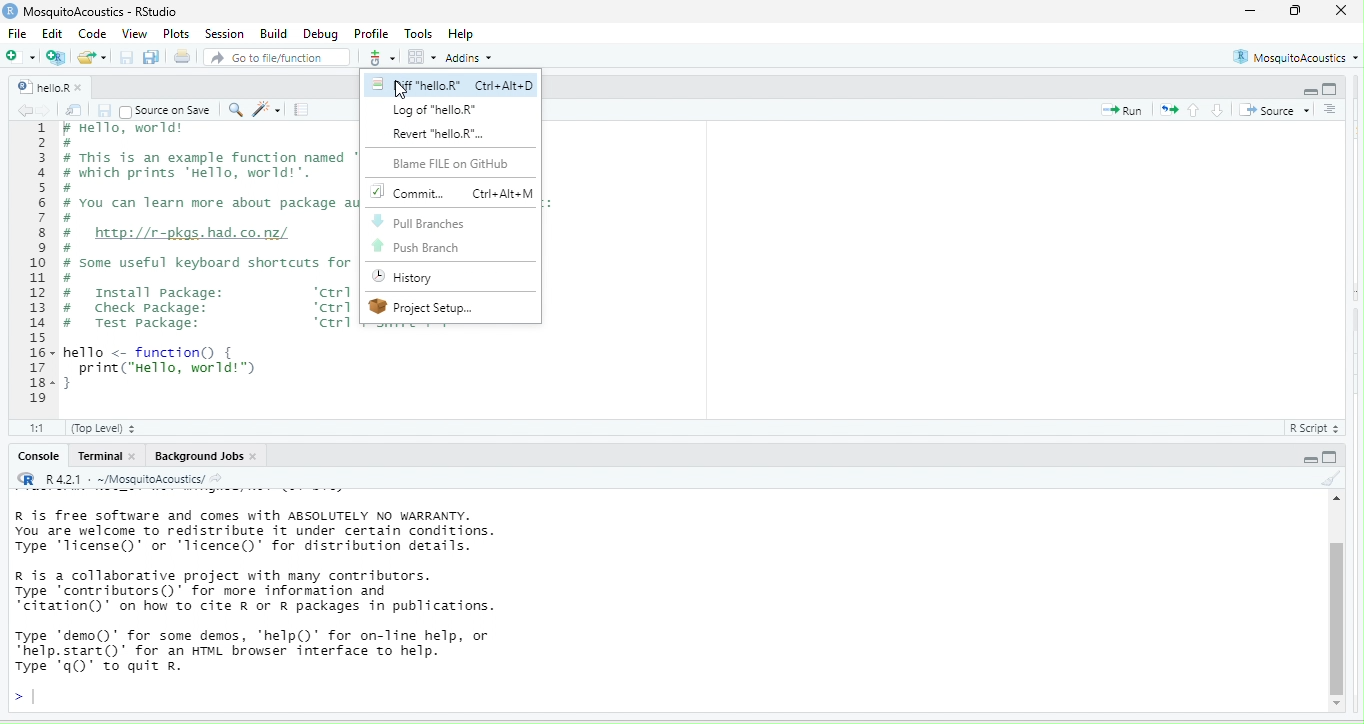  I want to click on close, so click(258, 456).